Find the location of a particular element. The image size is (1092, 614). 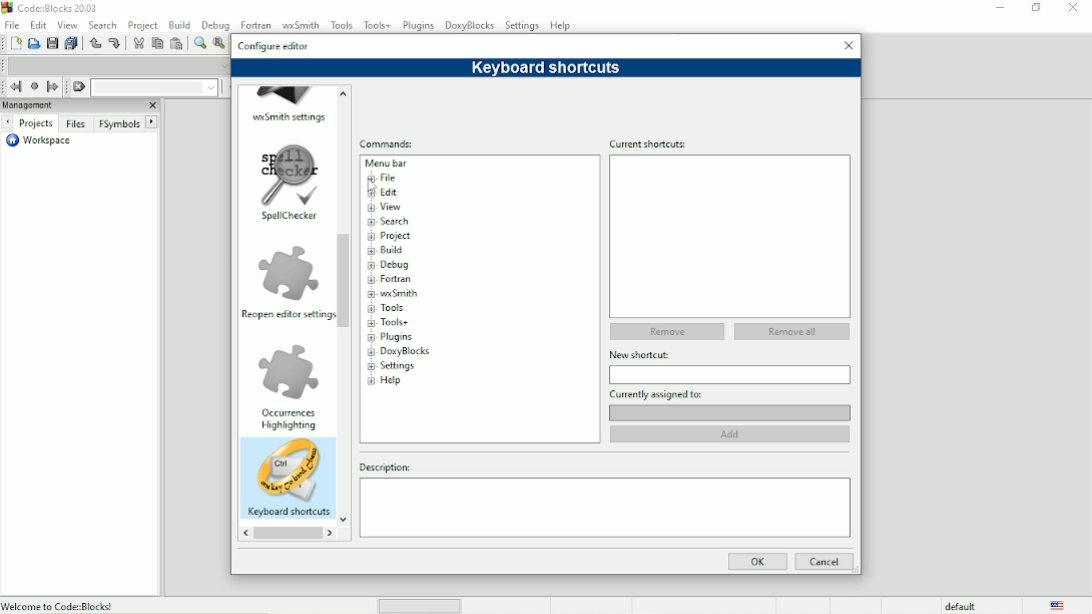

Close is located at coordinates (152, 105).